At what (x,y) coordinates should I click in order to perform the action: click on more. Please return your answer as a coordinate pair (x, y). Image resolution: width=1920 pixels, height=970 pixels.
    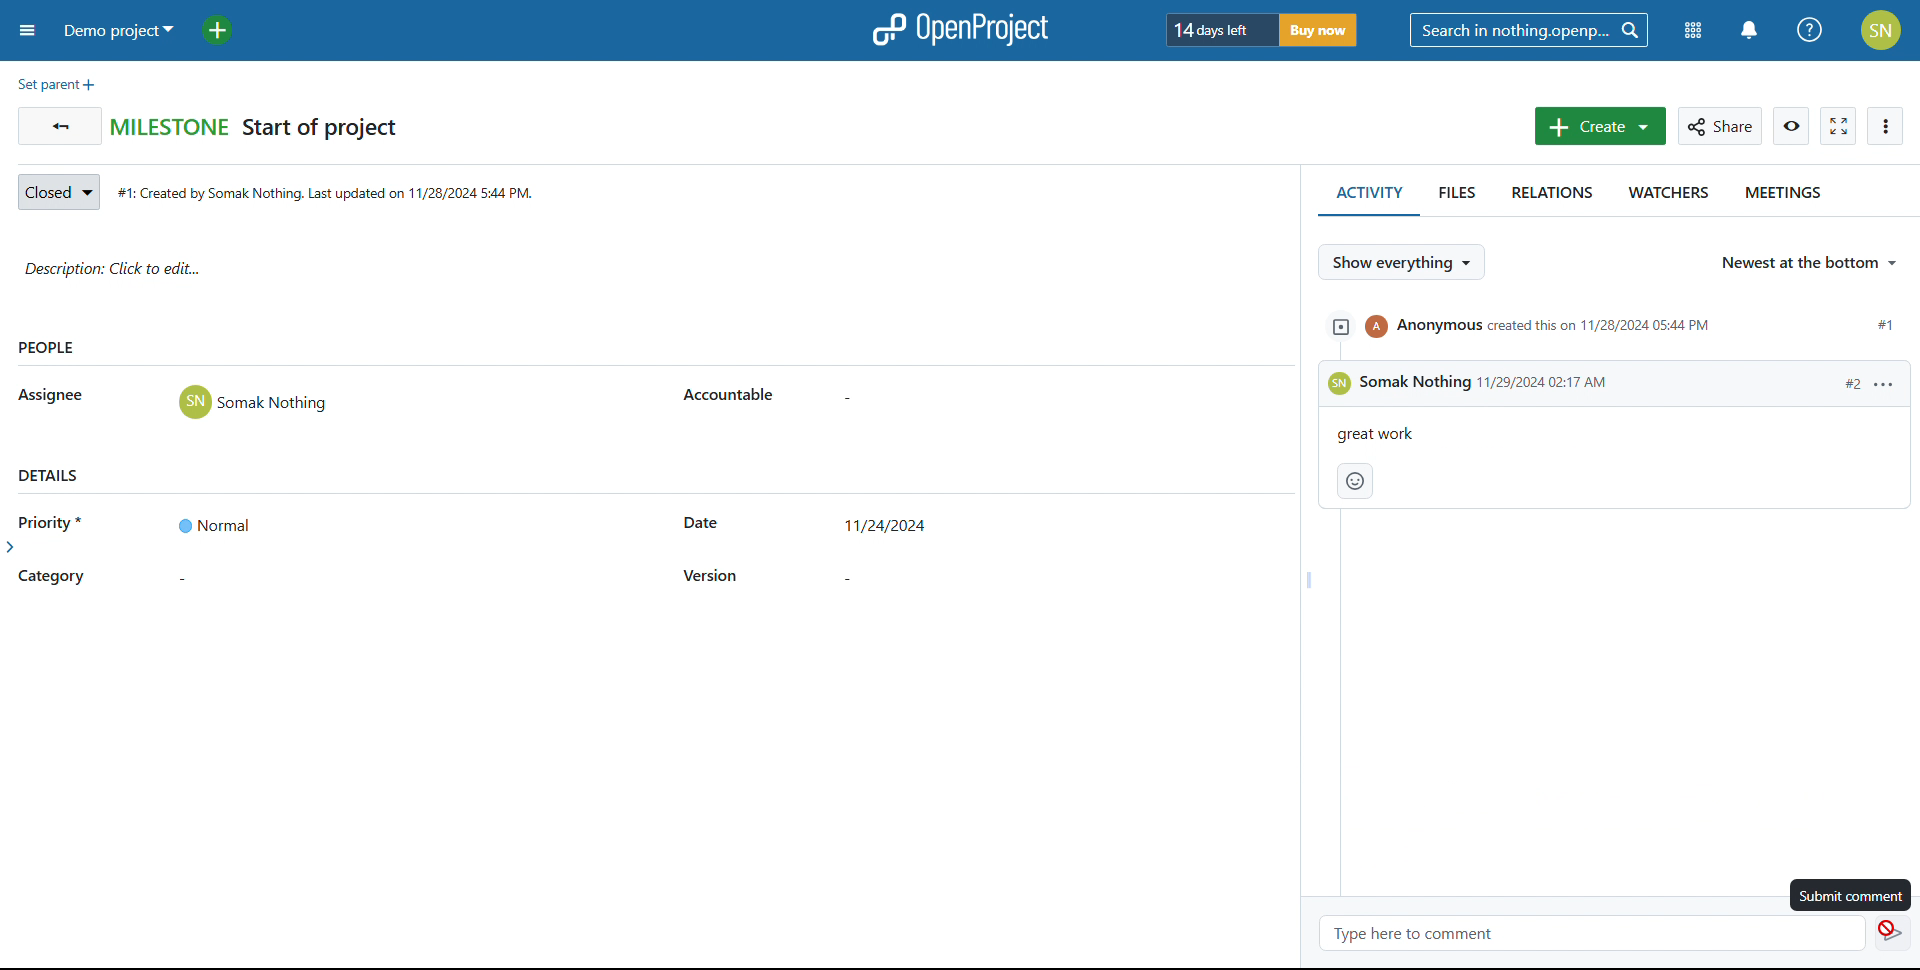
    Looking at the image, I should click on (1884, 385).